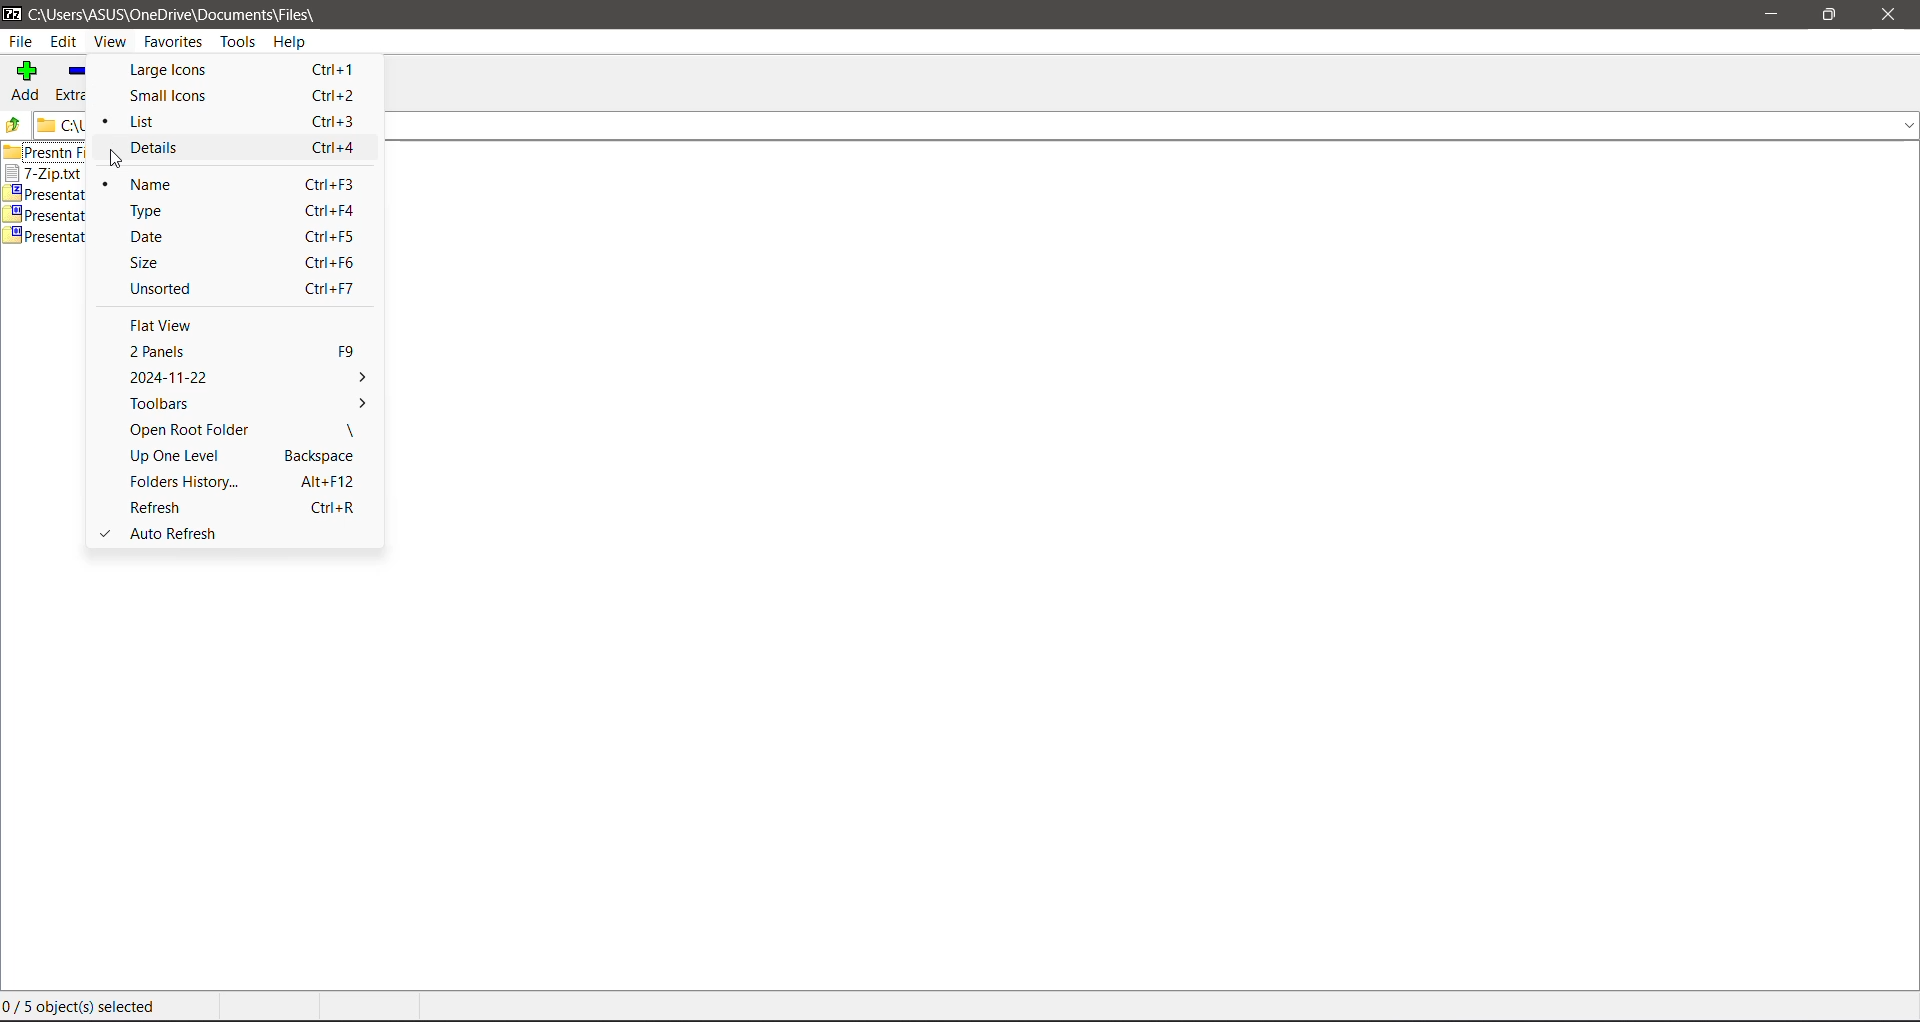  Describe the element at coordinates (239, 456) in the screenshot. I see `Up One Level` at that location.